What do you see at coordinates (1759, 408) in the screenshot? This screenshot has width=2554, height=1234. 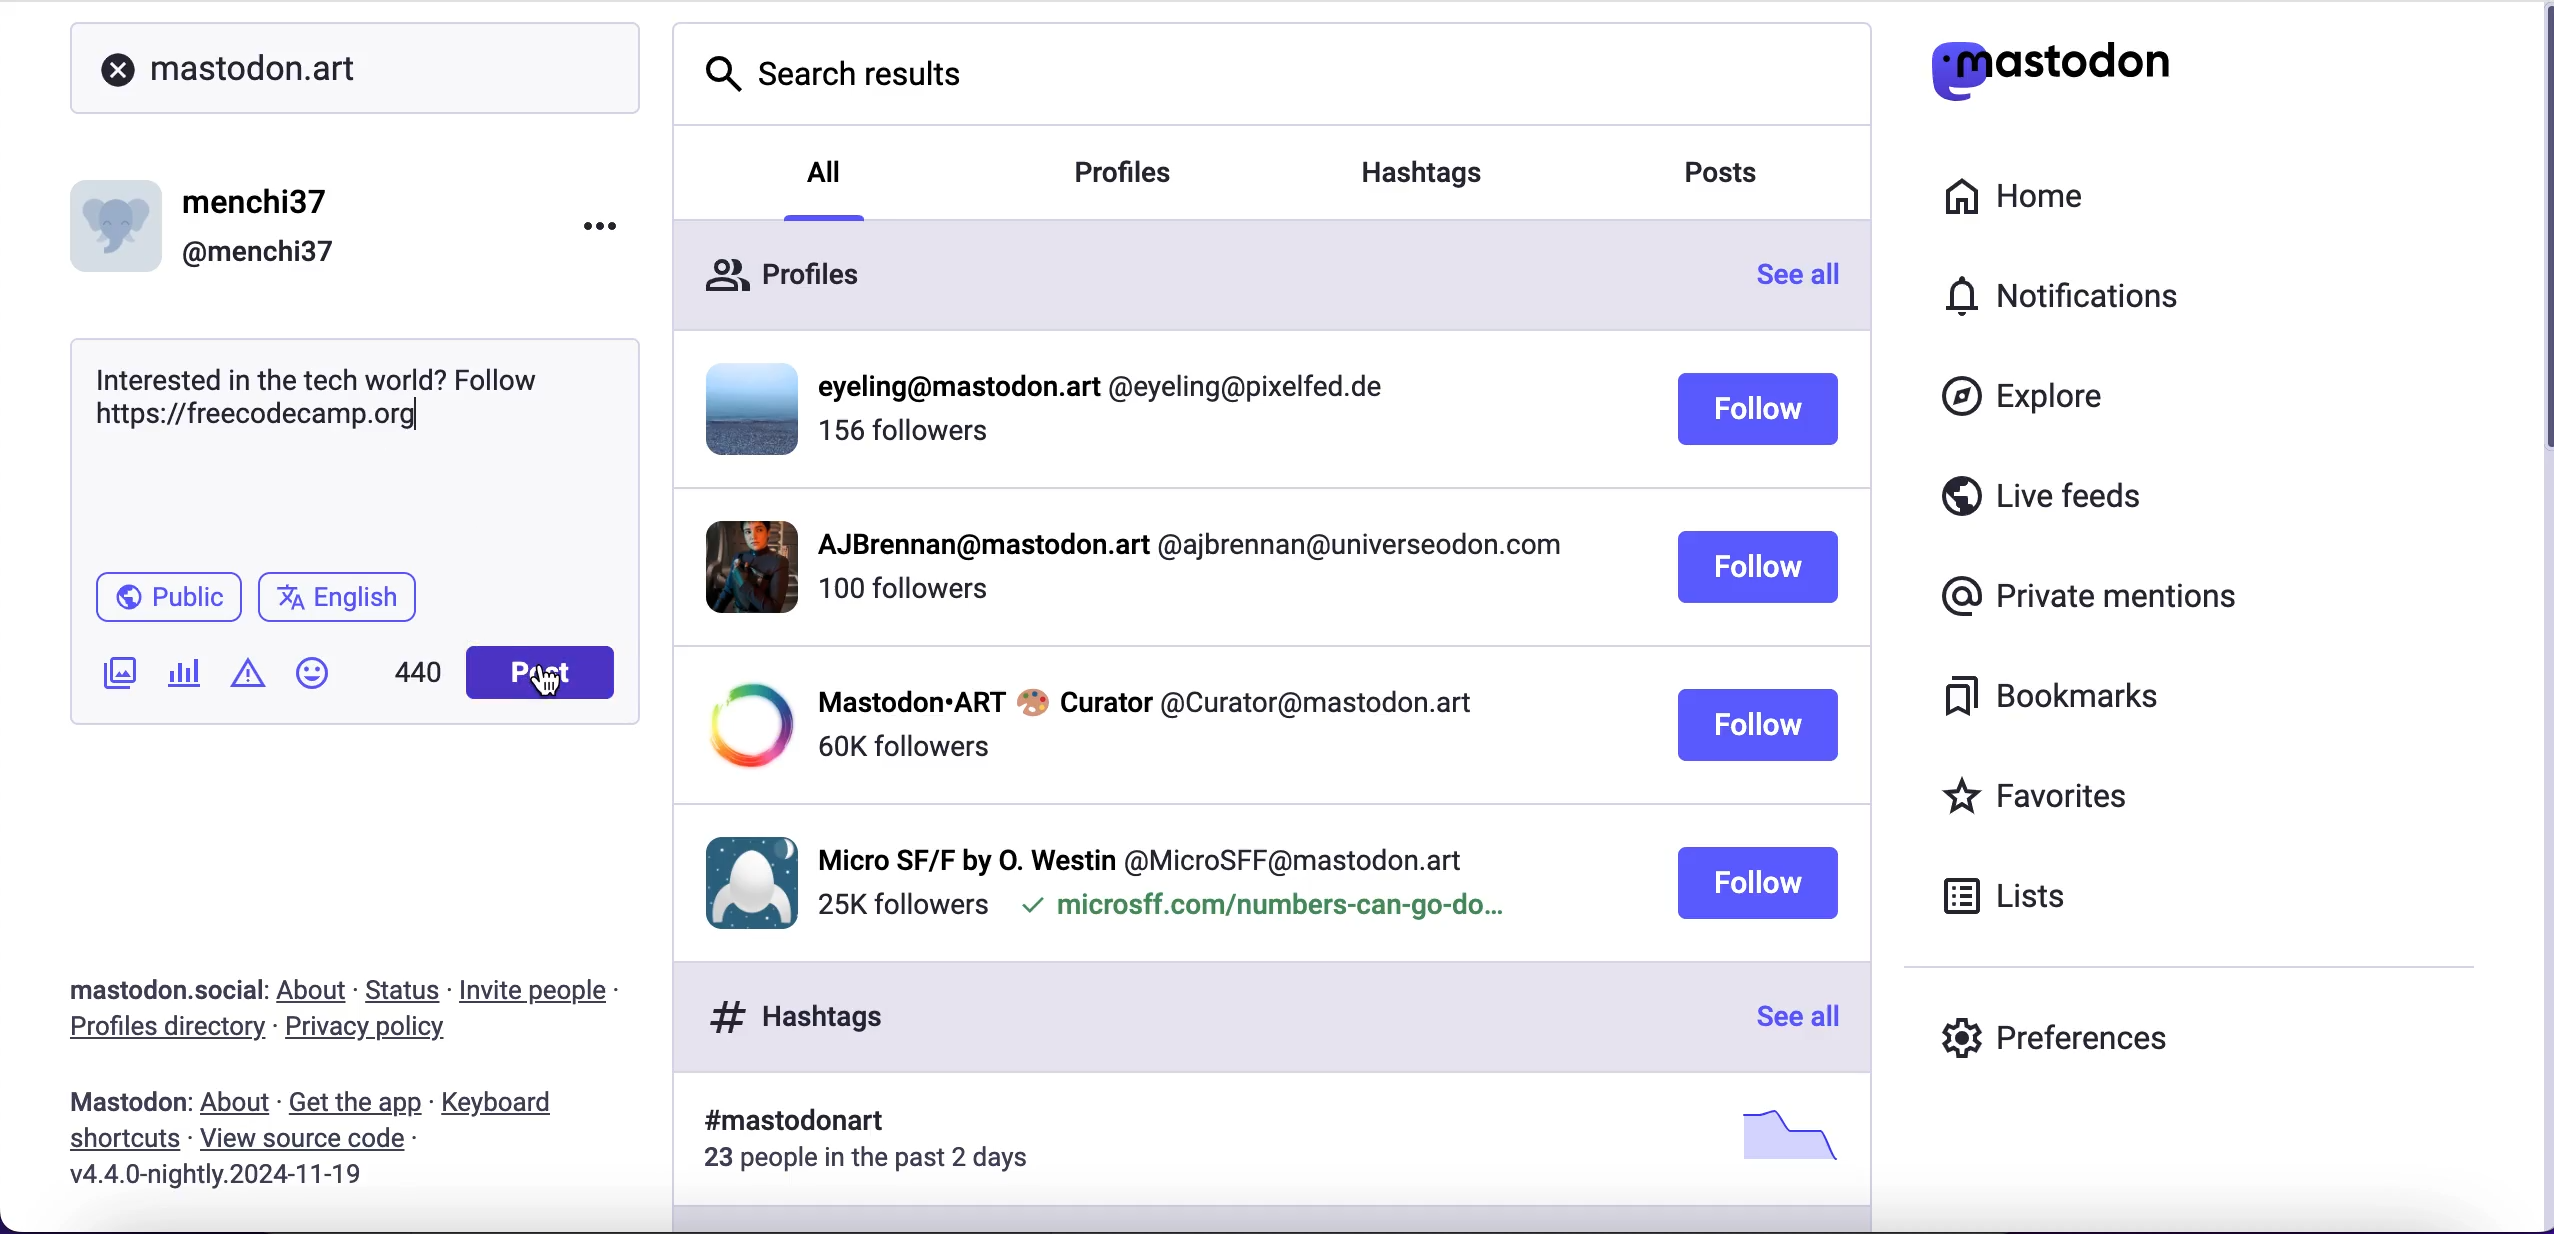 I see `follow` at bounding box center [1759, 408].